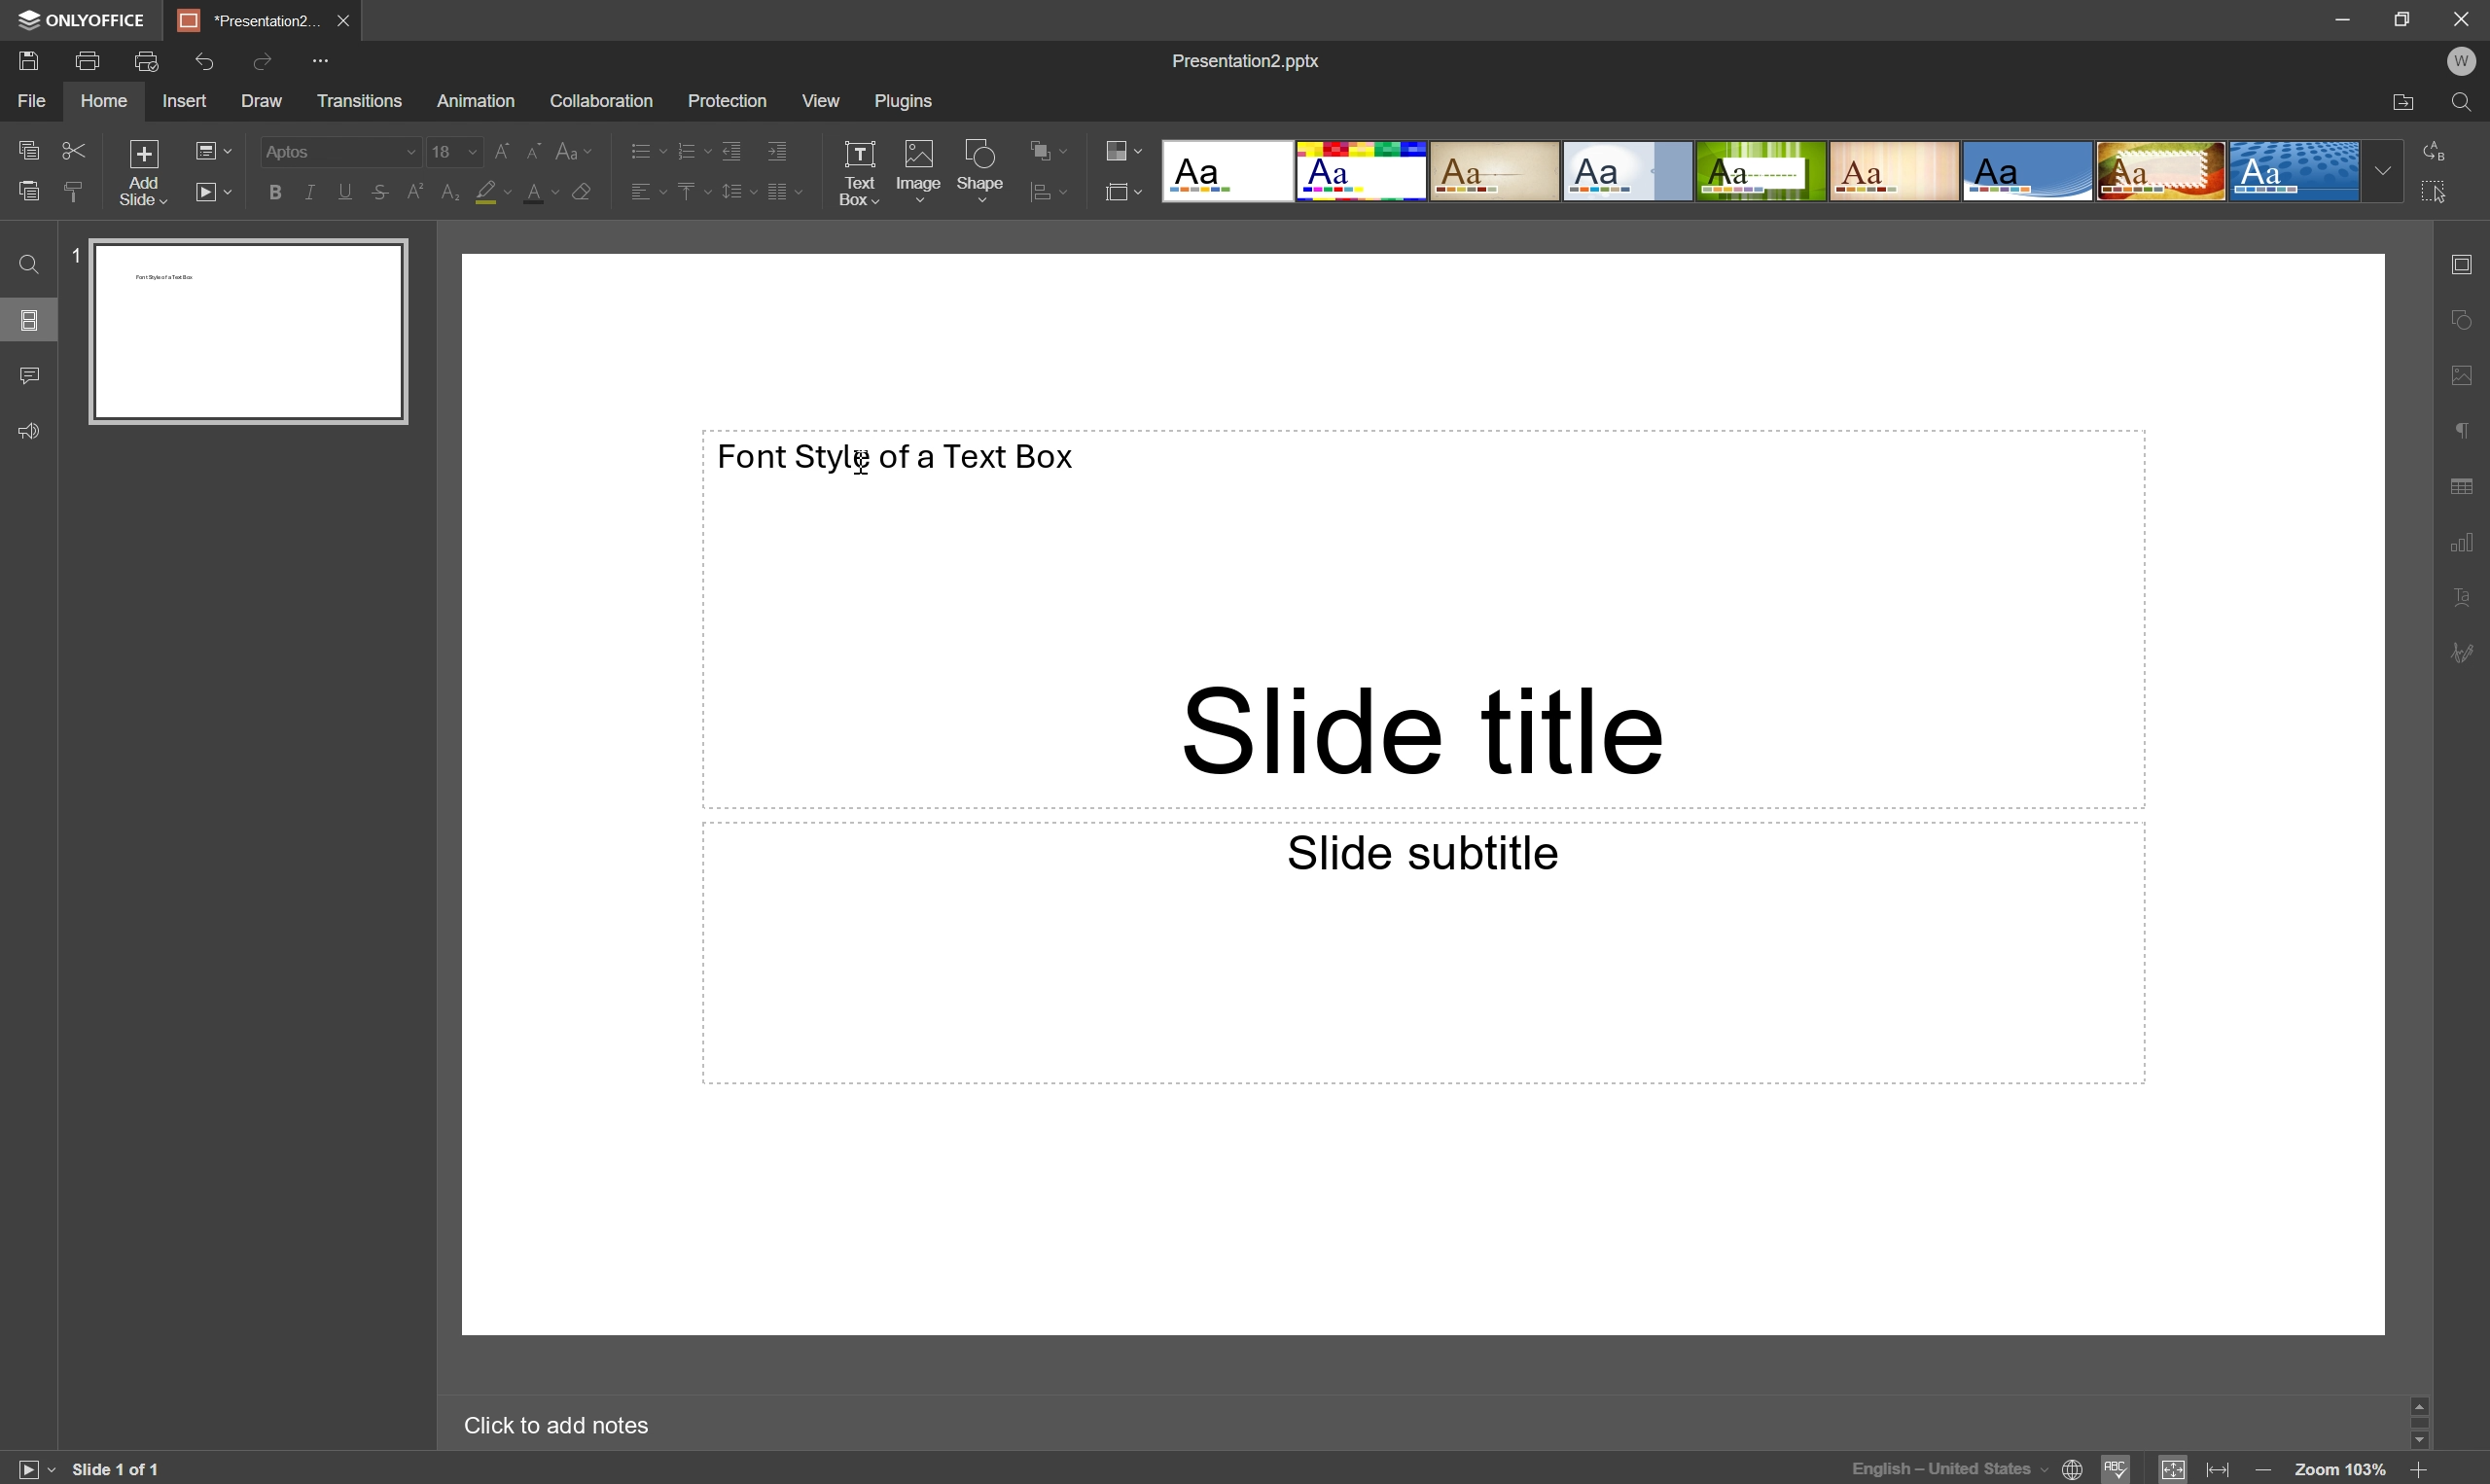  I want to click on Arrange shape, so click(1048, 146).